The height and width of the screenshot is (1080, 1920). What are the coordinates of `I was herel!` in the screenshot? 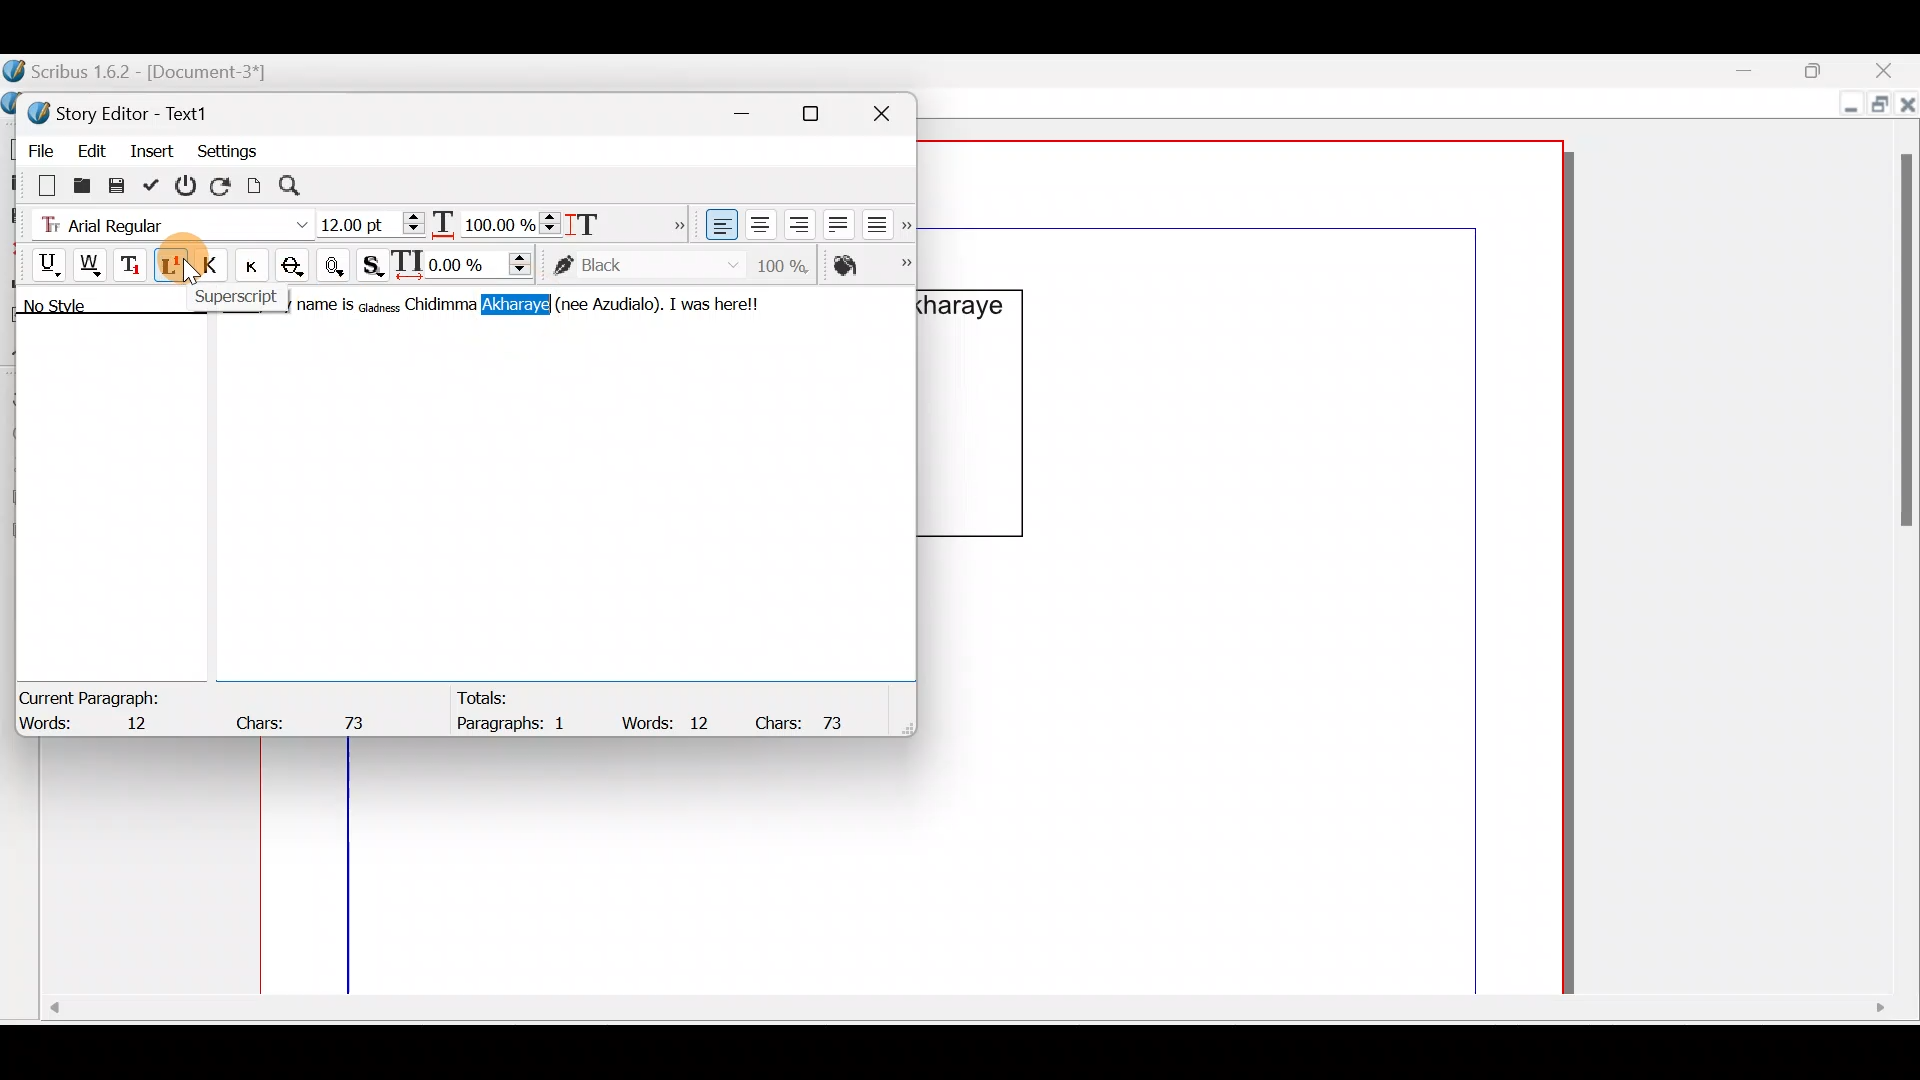 It's located at (730, 302).